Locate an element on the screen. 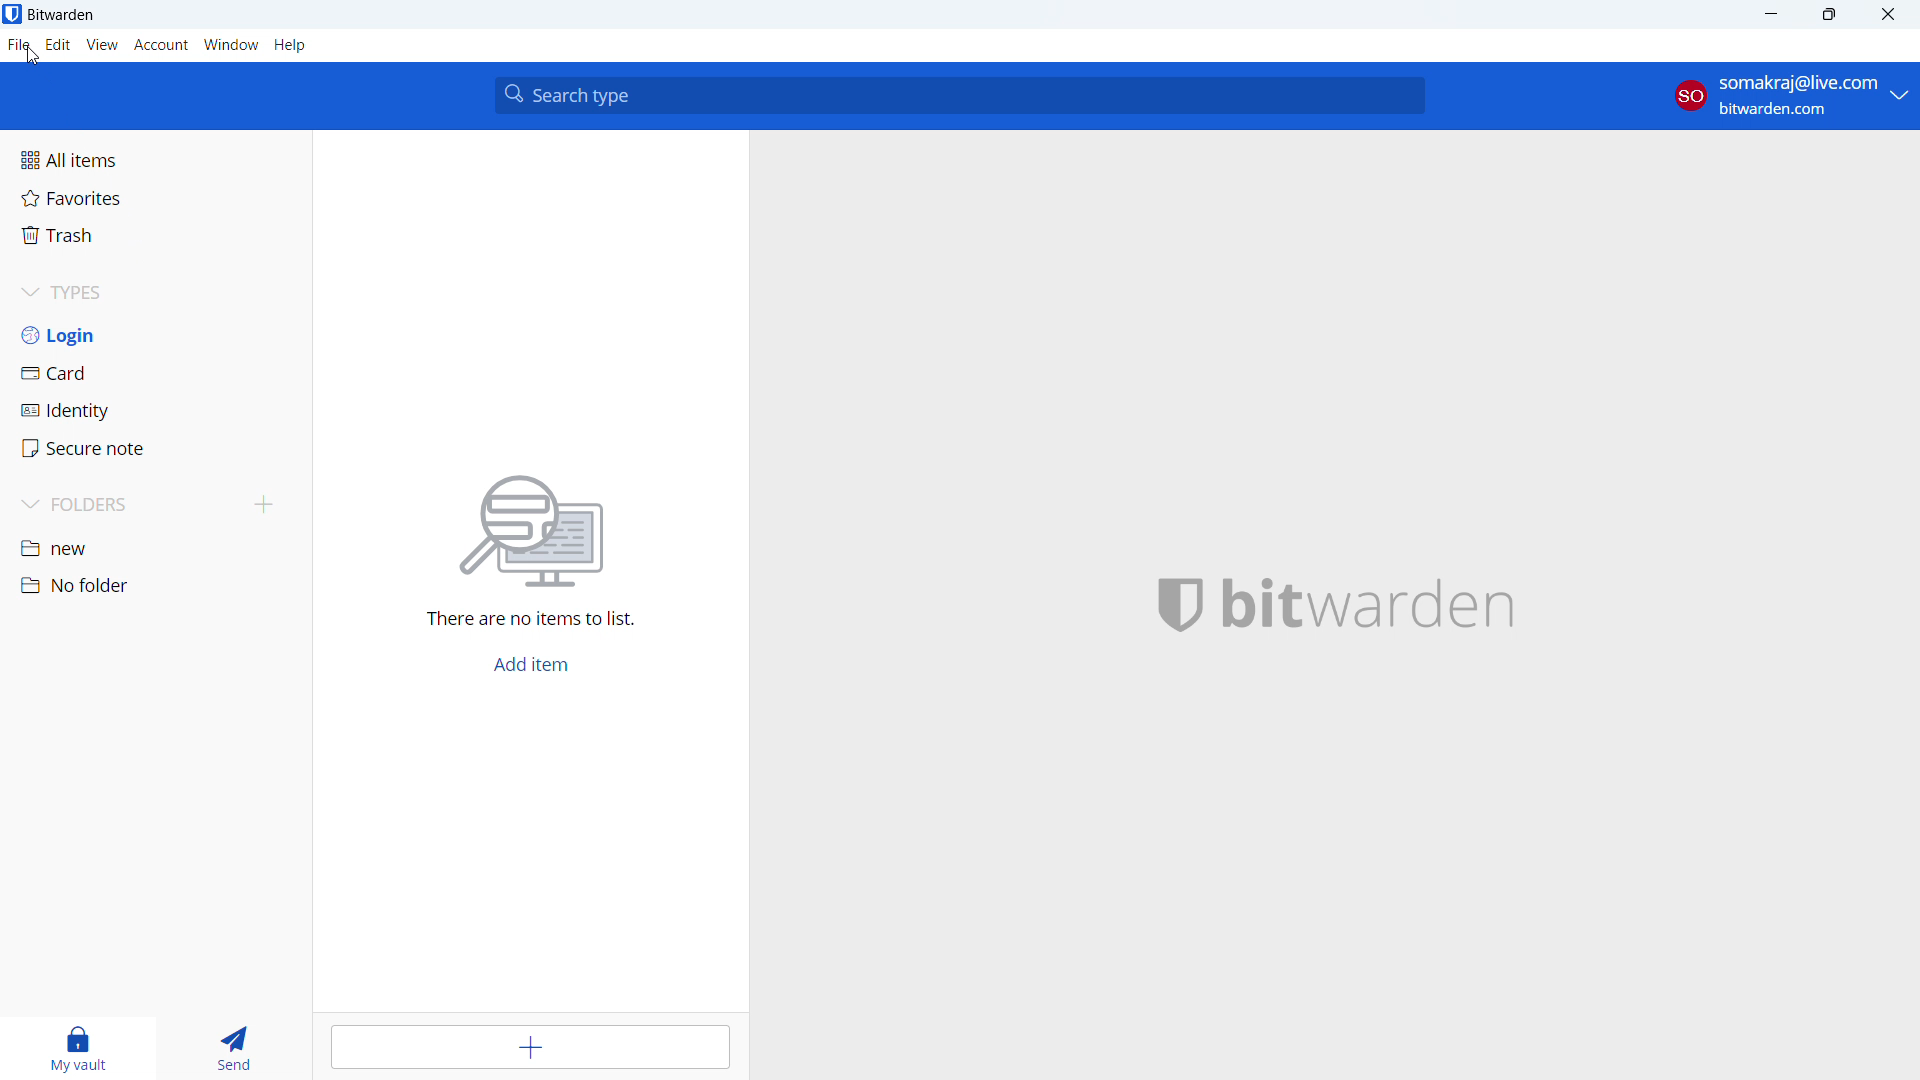 The height and width of the screenshot is (1080, 1920). add folder is located at coordinates (266, 504).